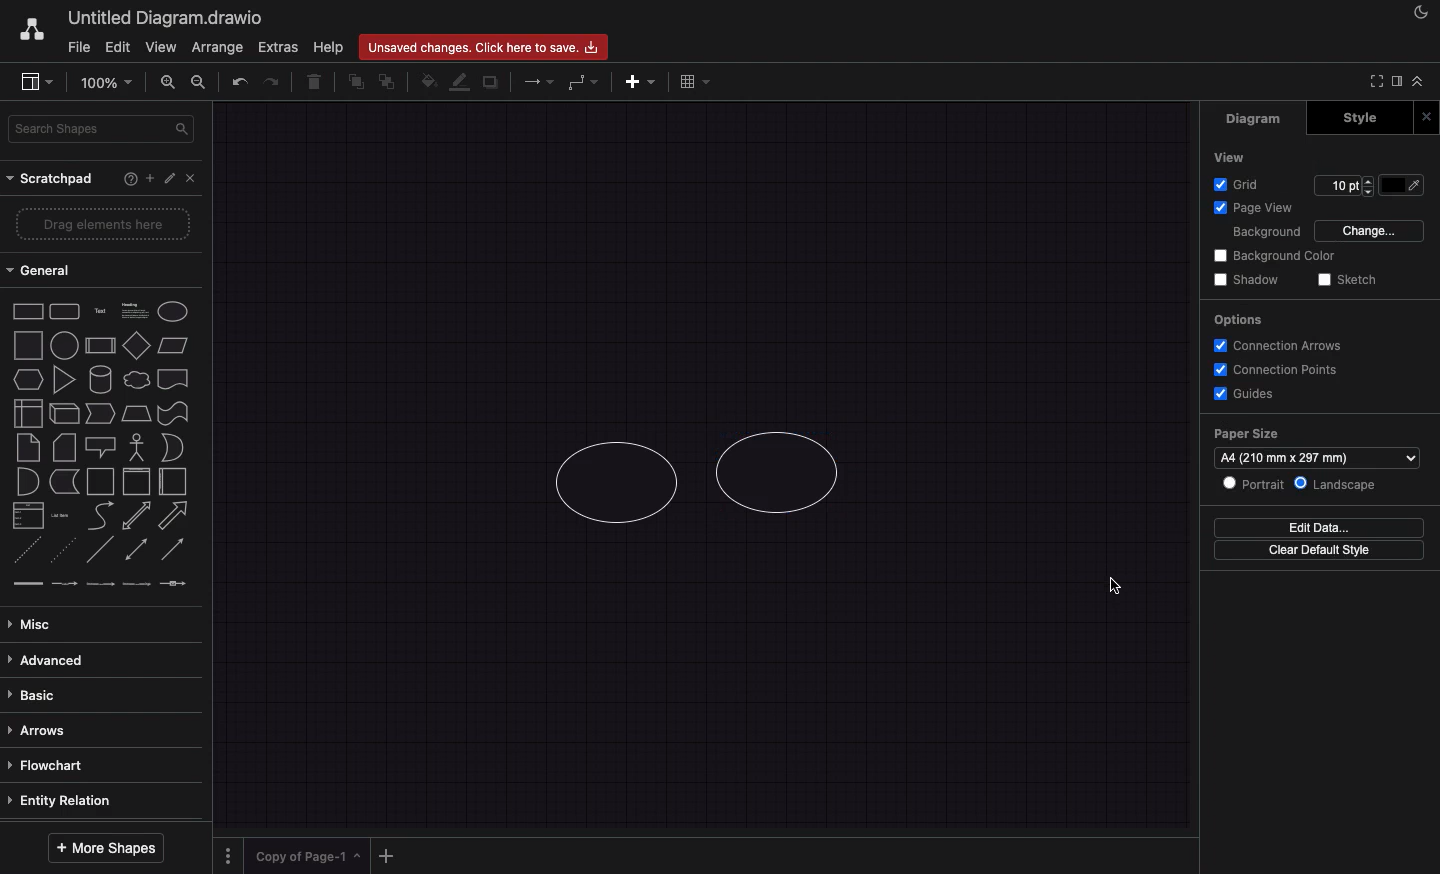  I want to click on appearance , so click(1417, 13).